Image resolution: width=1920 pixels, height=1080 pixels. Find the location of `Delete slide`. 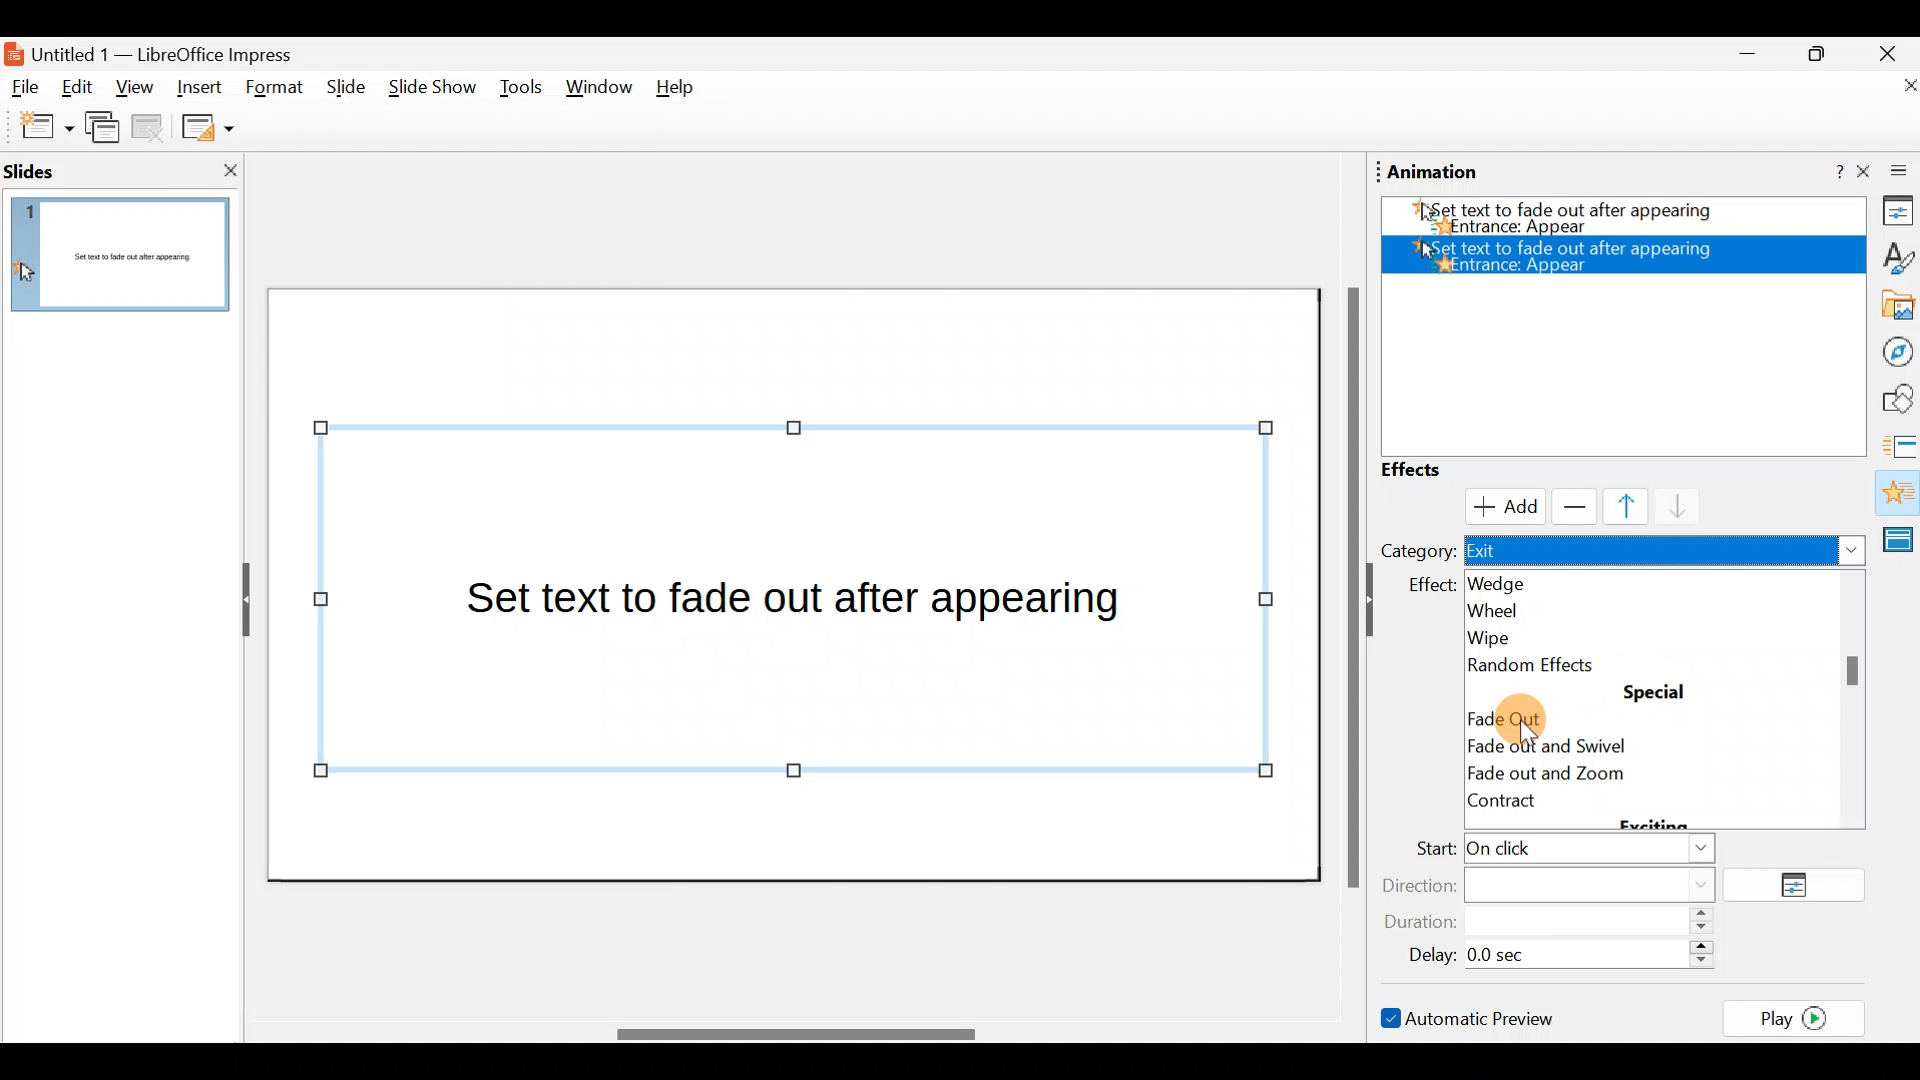

Delete slide is located at coordinates (151, 130).